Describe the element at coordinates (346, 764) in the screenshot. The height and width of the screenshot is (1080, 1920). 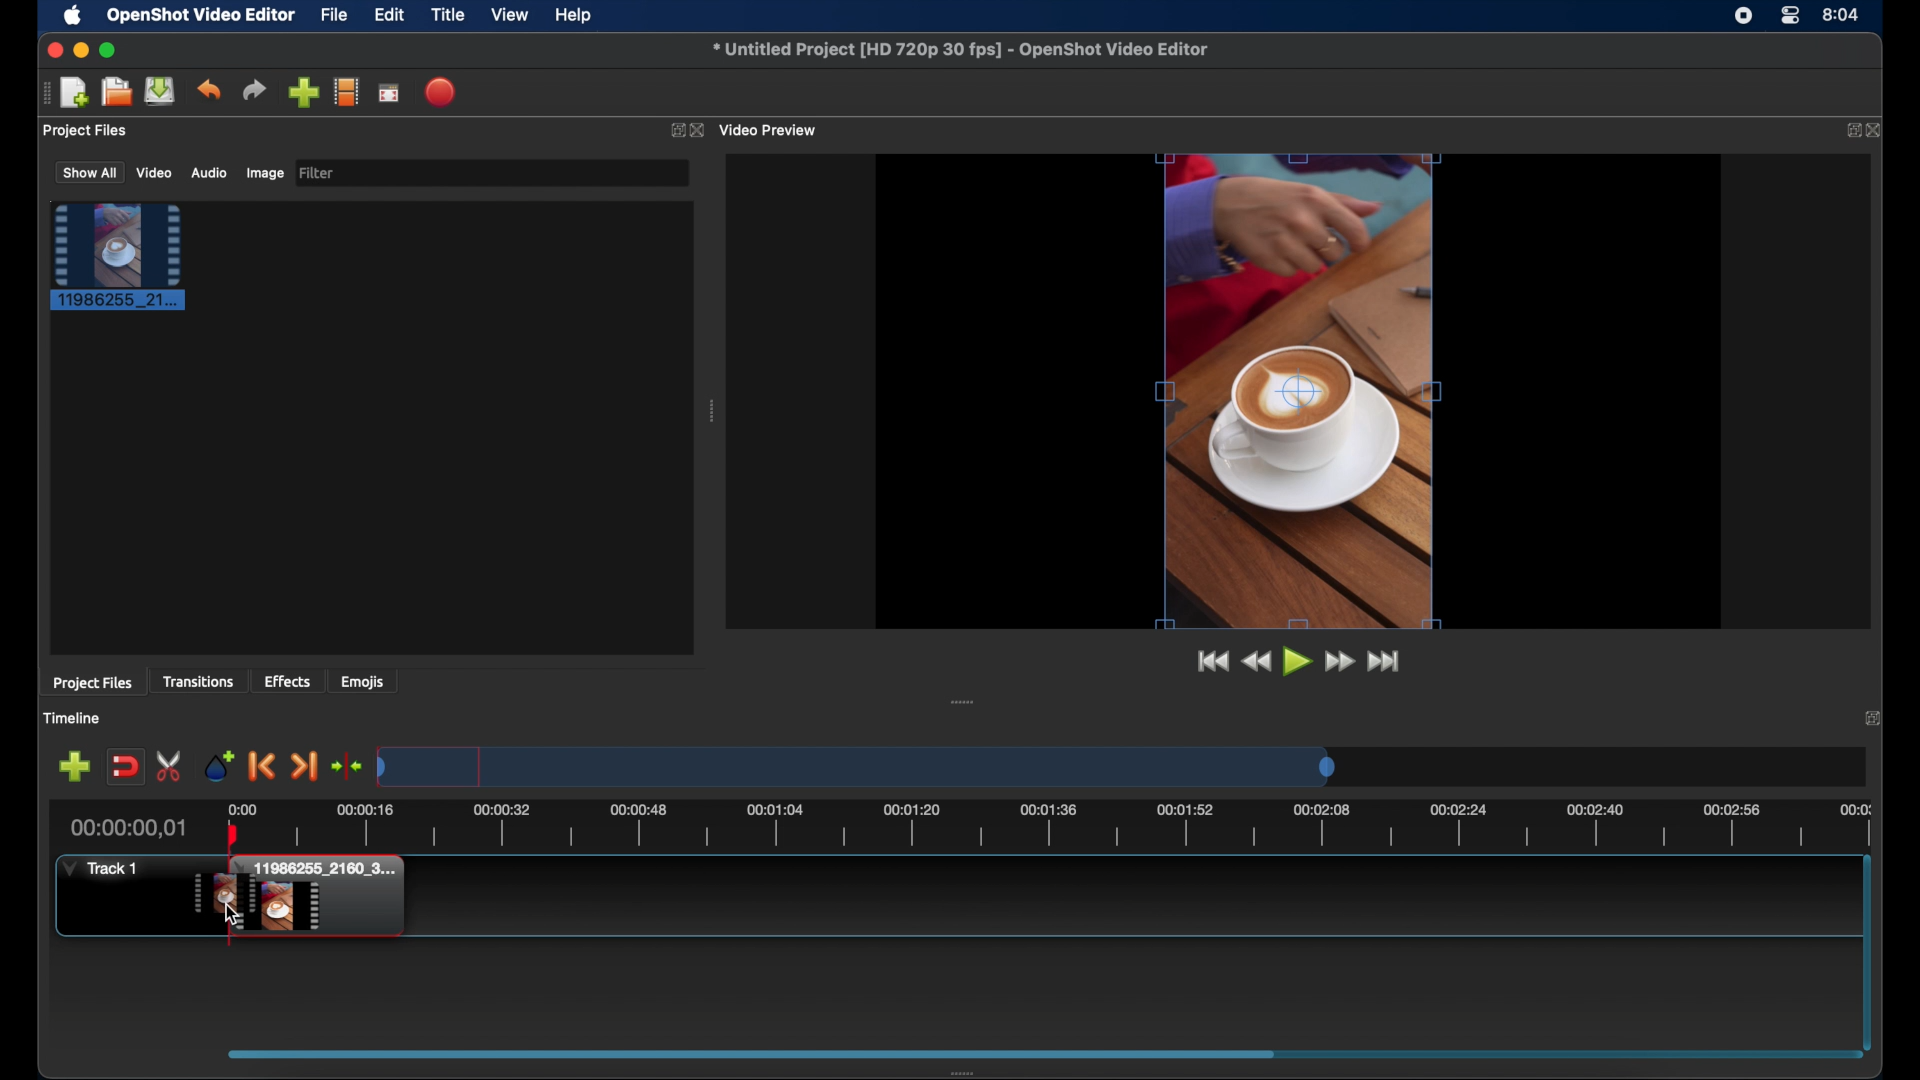
I see `center  playhead on the timeline` at that location.